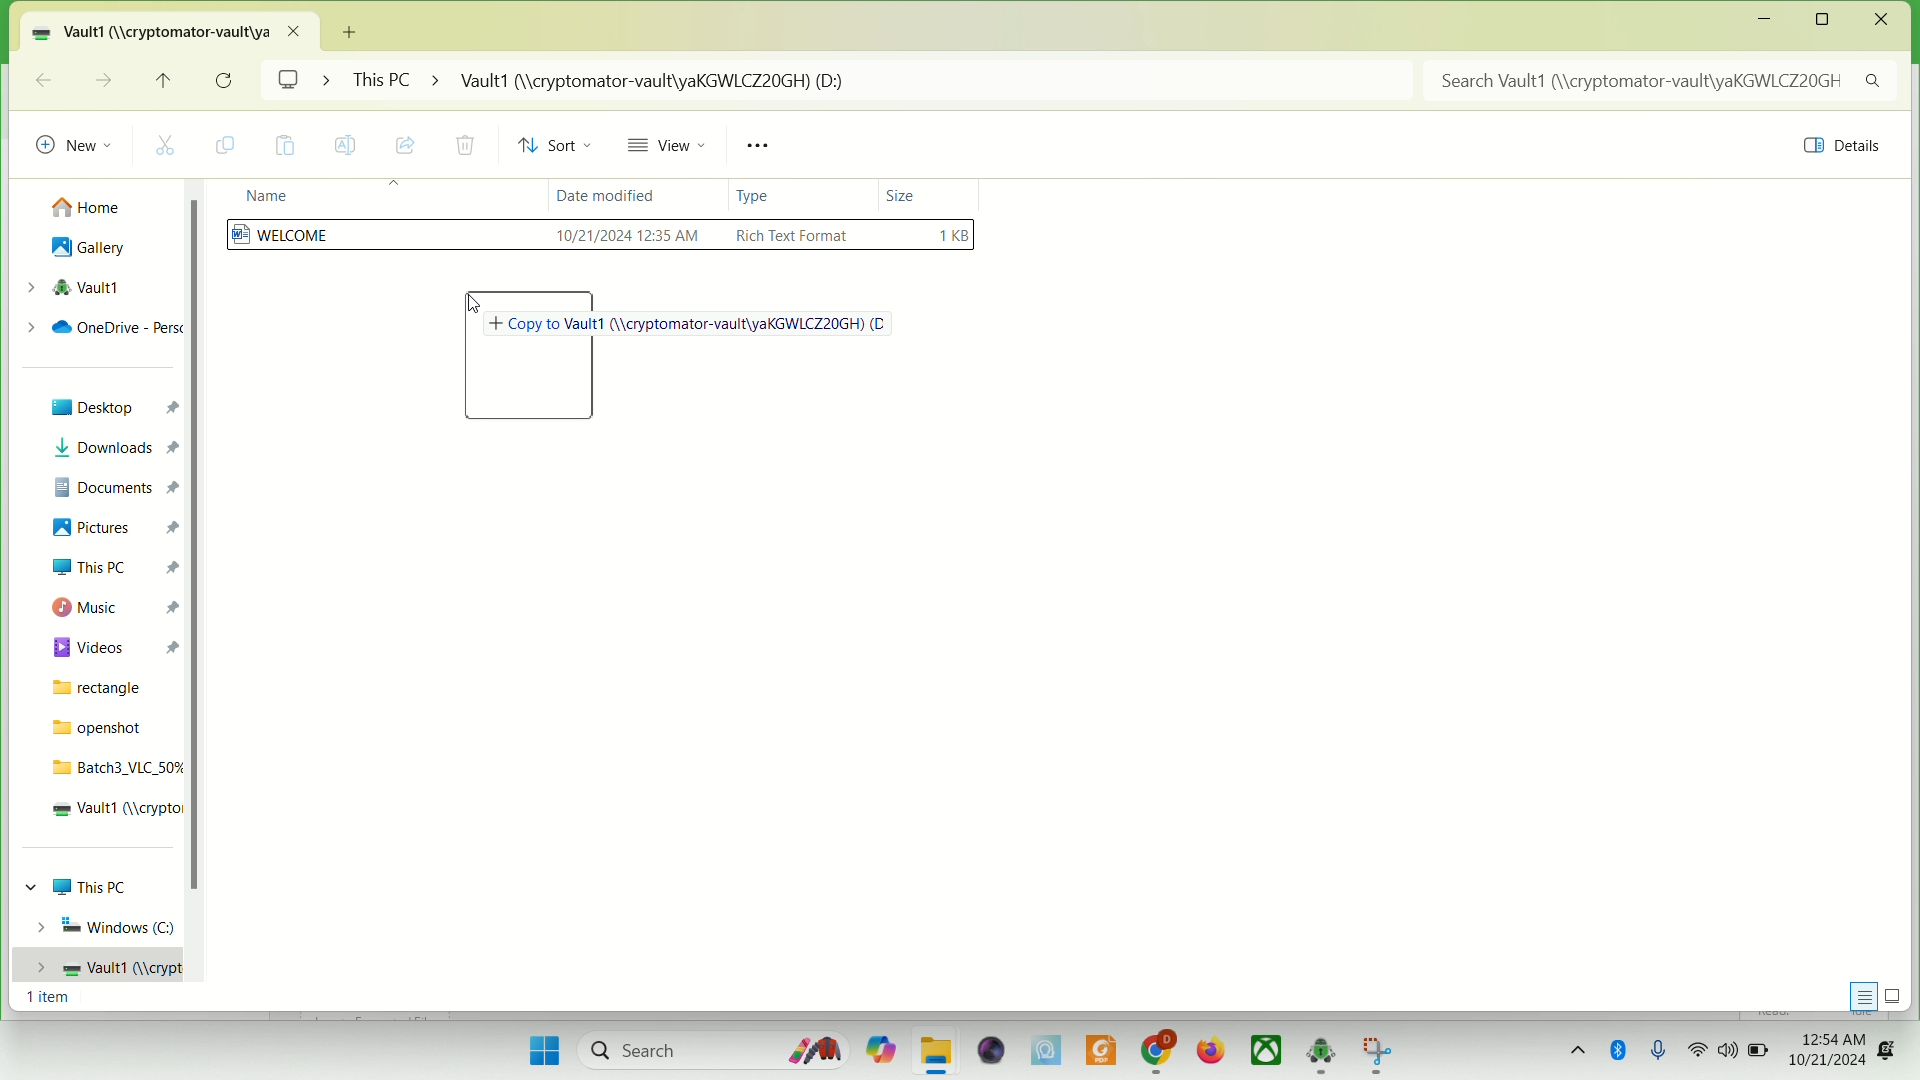 This screenshot has height=1080, width=1920. I want to click on delete, so click(464, 146).